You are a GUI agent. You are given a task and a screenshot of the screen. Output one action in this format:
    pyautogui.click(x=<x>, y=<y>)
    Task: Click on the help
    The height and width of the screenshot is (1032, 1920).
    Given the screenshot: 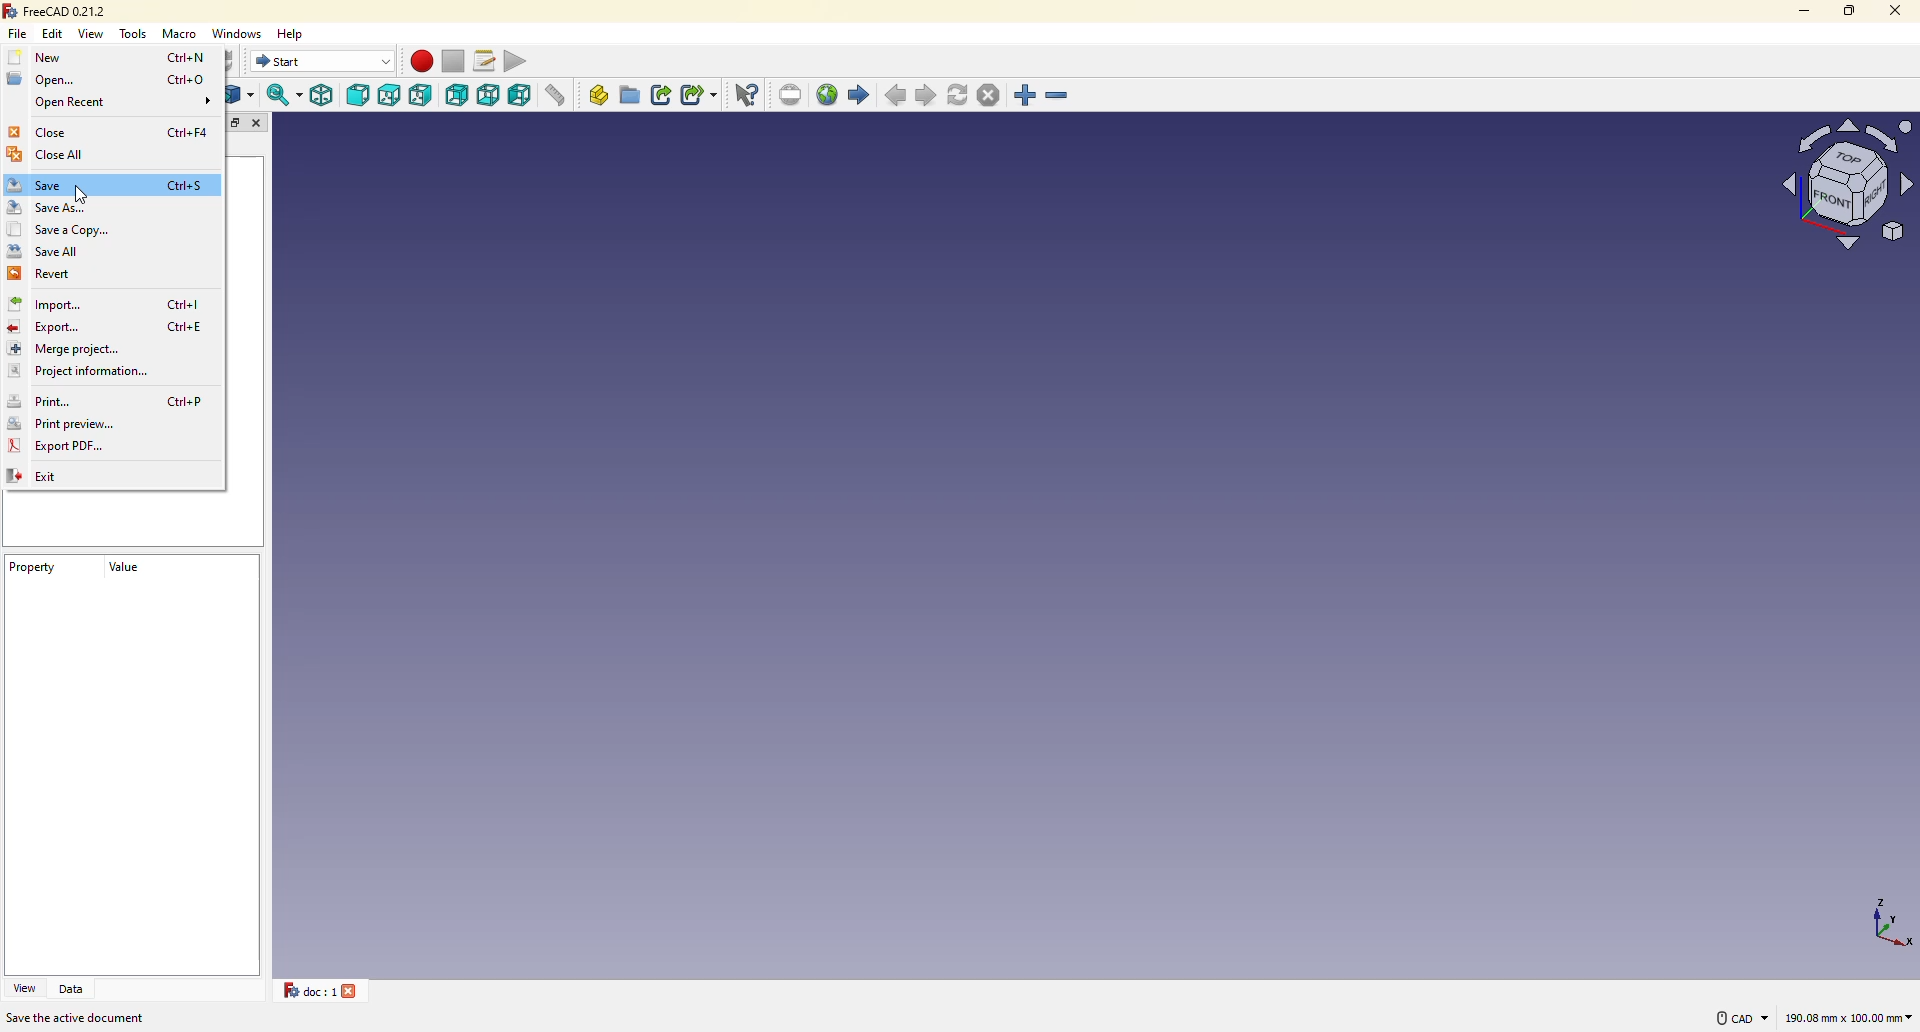 What is the action you would take?
    pyautogui.click(x=296, y=32)
    